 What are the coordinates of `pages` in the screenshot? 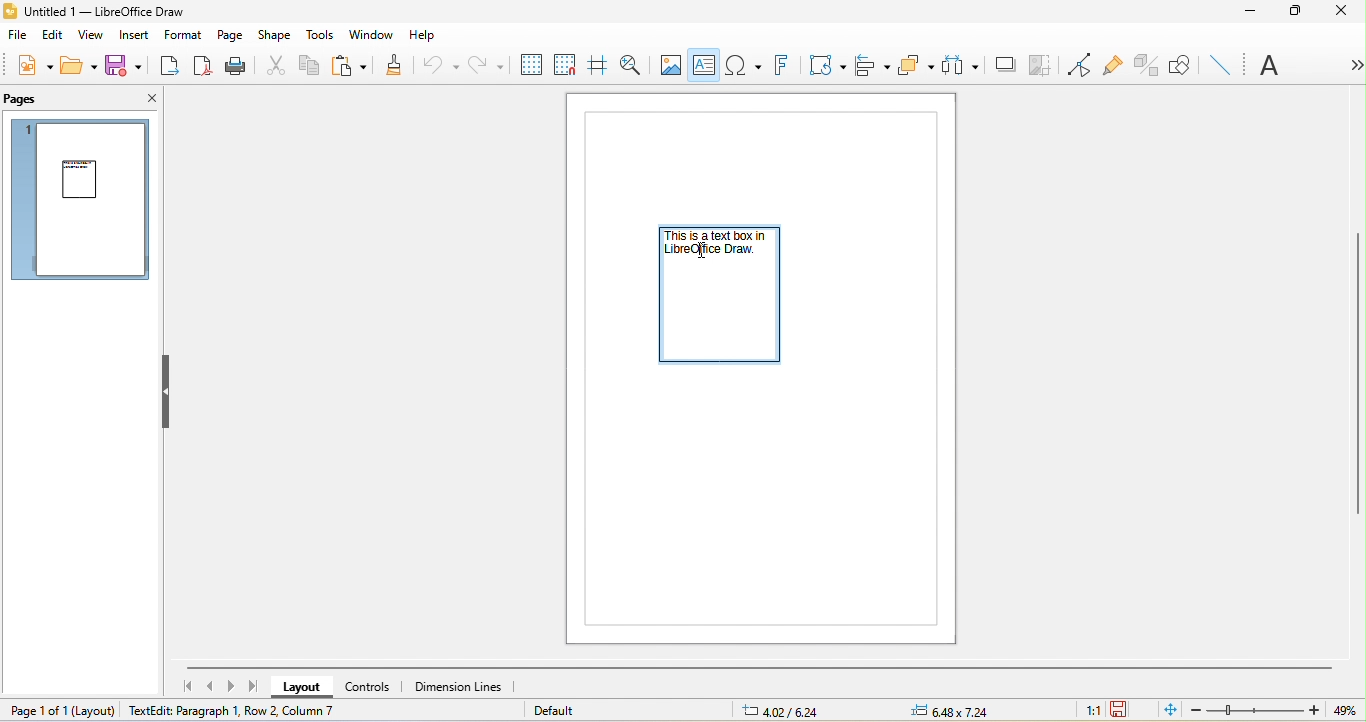 It's located at (26, 98).